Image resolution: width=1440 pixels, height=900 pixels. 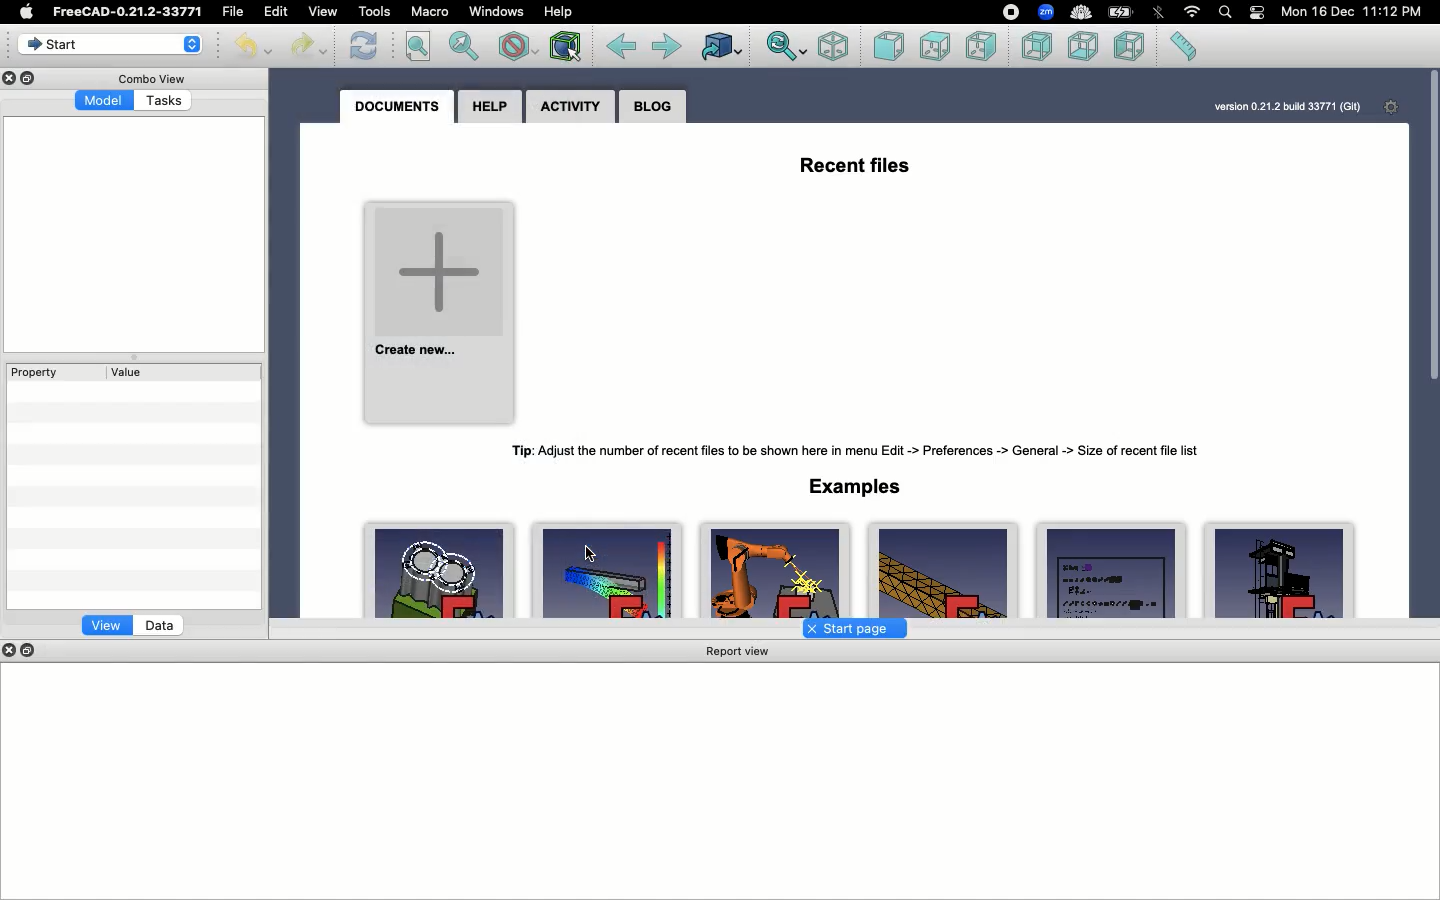 I want to click on File, so click(x=237, y=12).